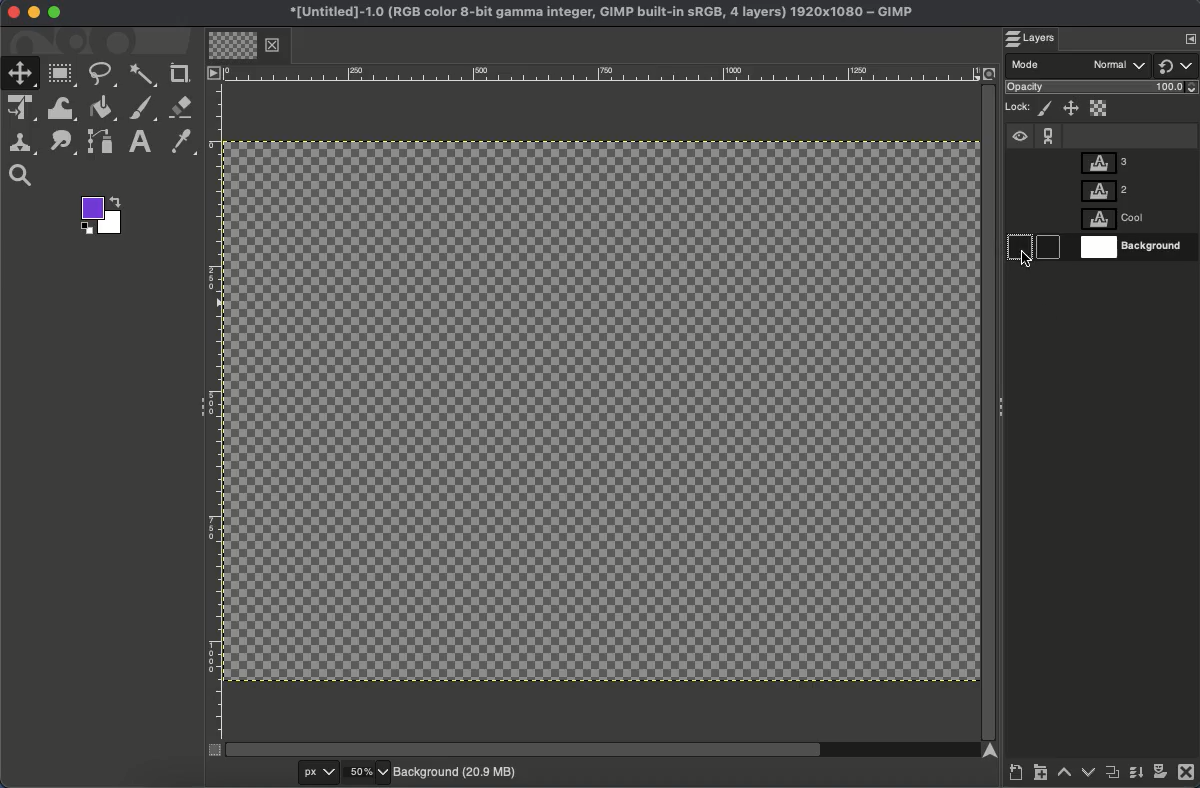 Image resolution: width=1200 pixels, height=788 pixels. I want to click on Search, so click(20, 176).